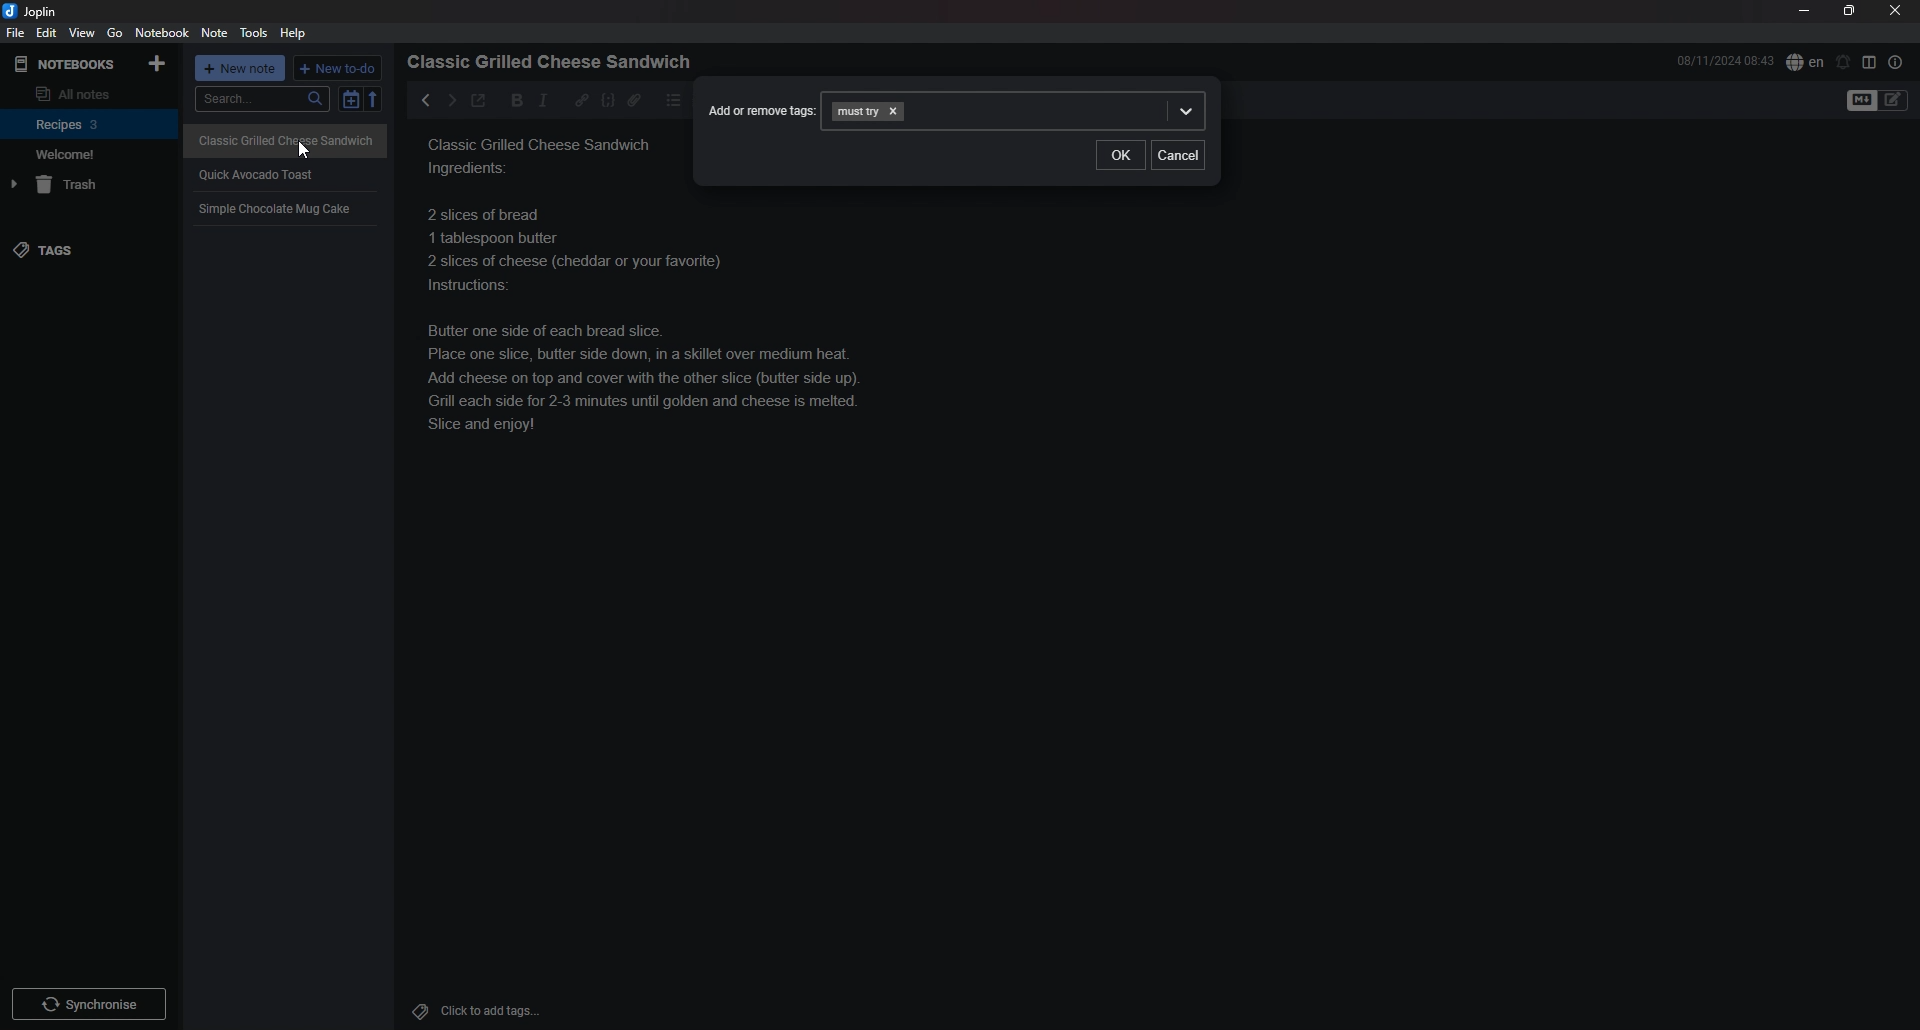  I want to click on all notes, so click(86, 93).